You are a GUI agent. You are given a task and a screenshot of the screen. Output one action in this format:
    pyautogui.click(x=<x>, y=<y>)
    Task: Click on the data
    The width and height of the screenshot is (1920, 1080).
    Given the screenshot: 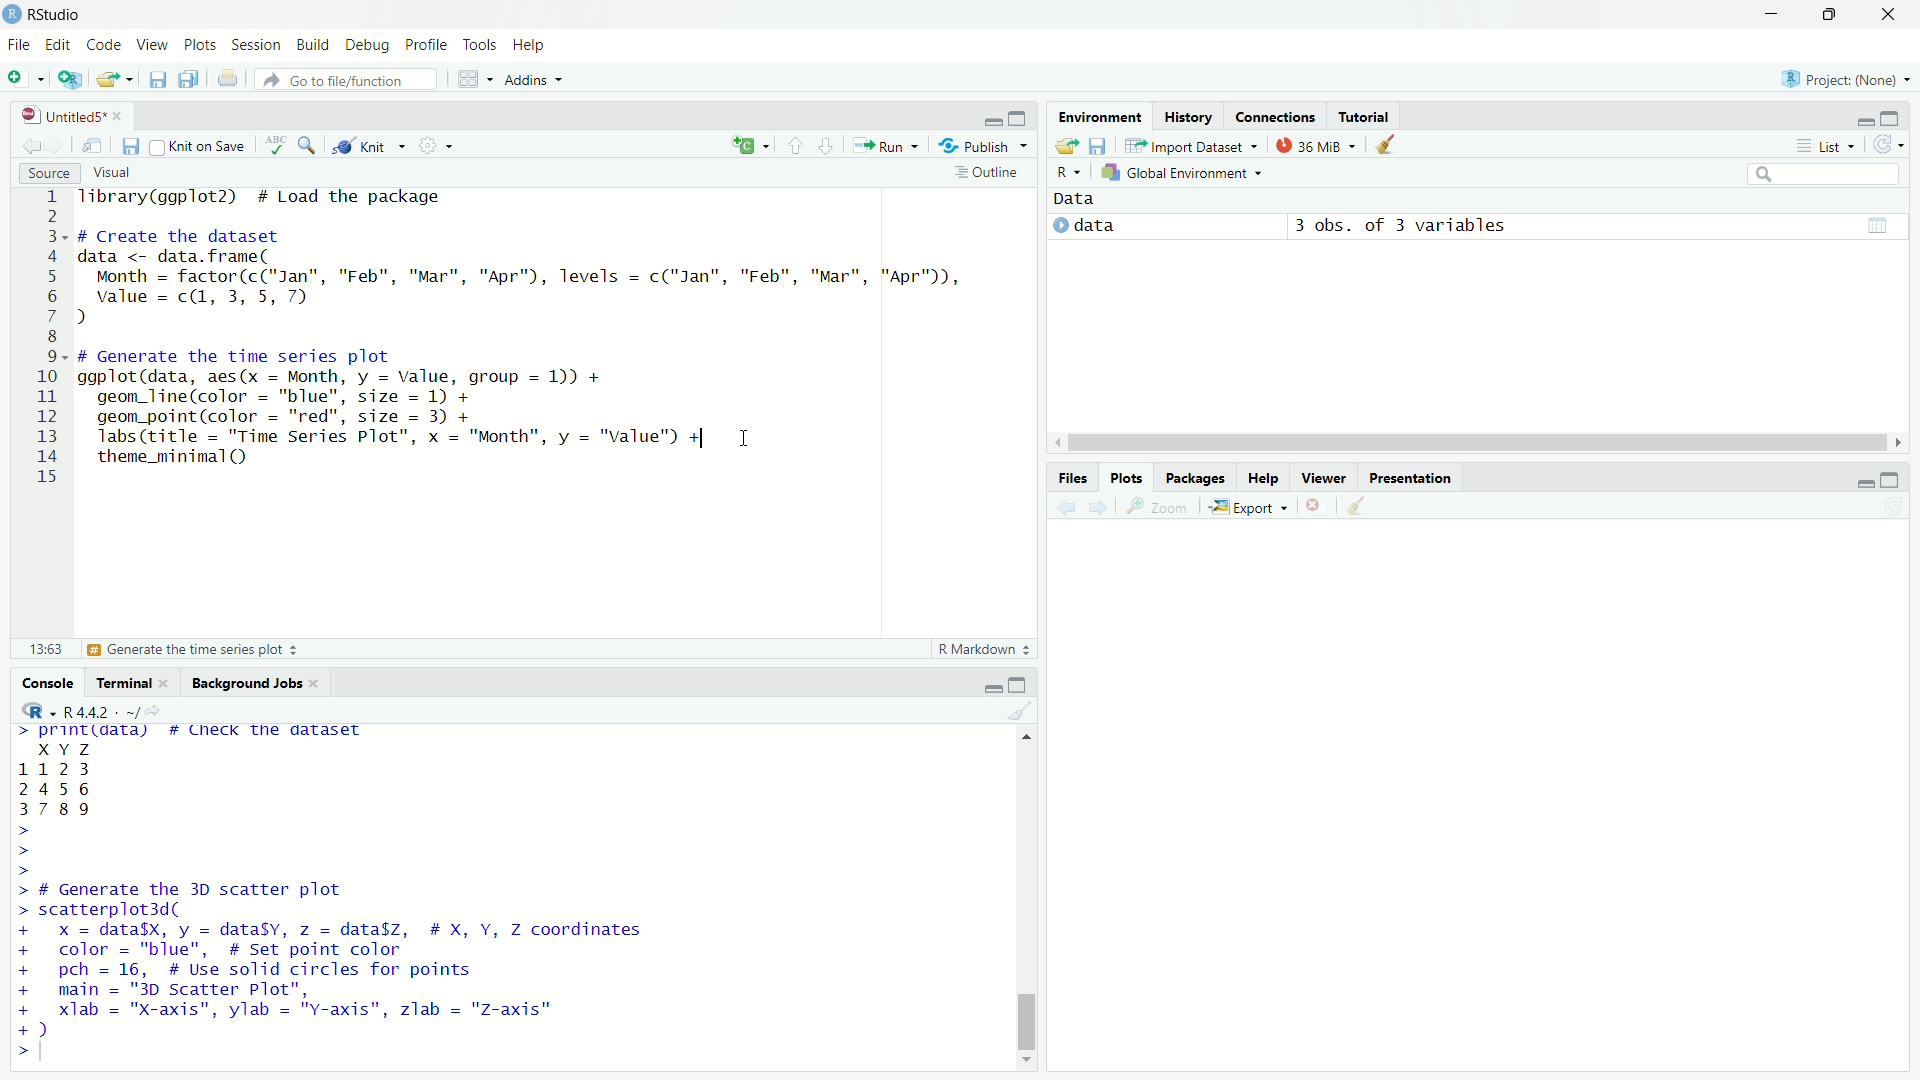 What is the action you would take?
    pyautogui.click(x=1082, y=200)
    